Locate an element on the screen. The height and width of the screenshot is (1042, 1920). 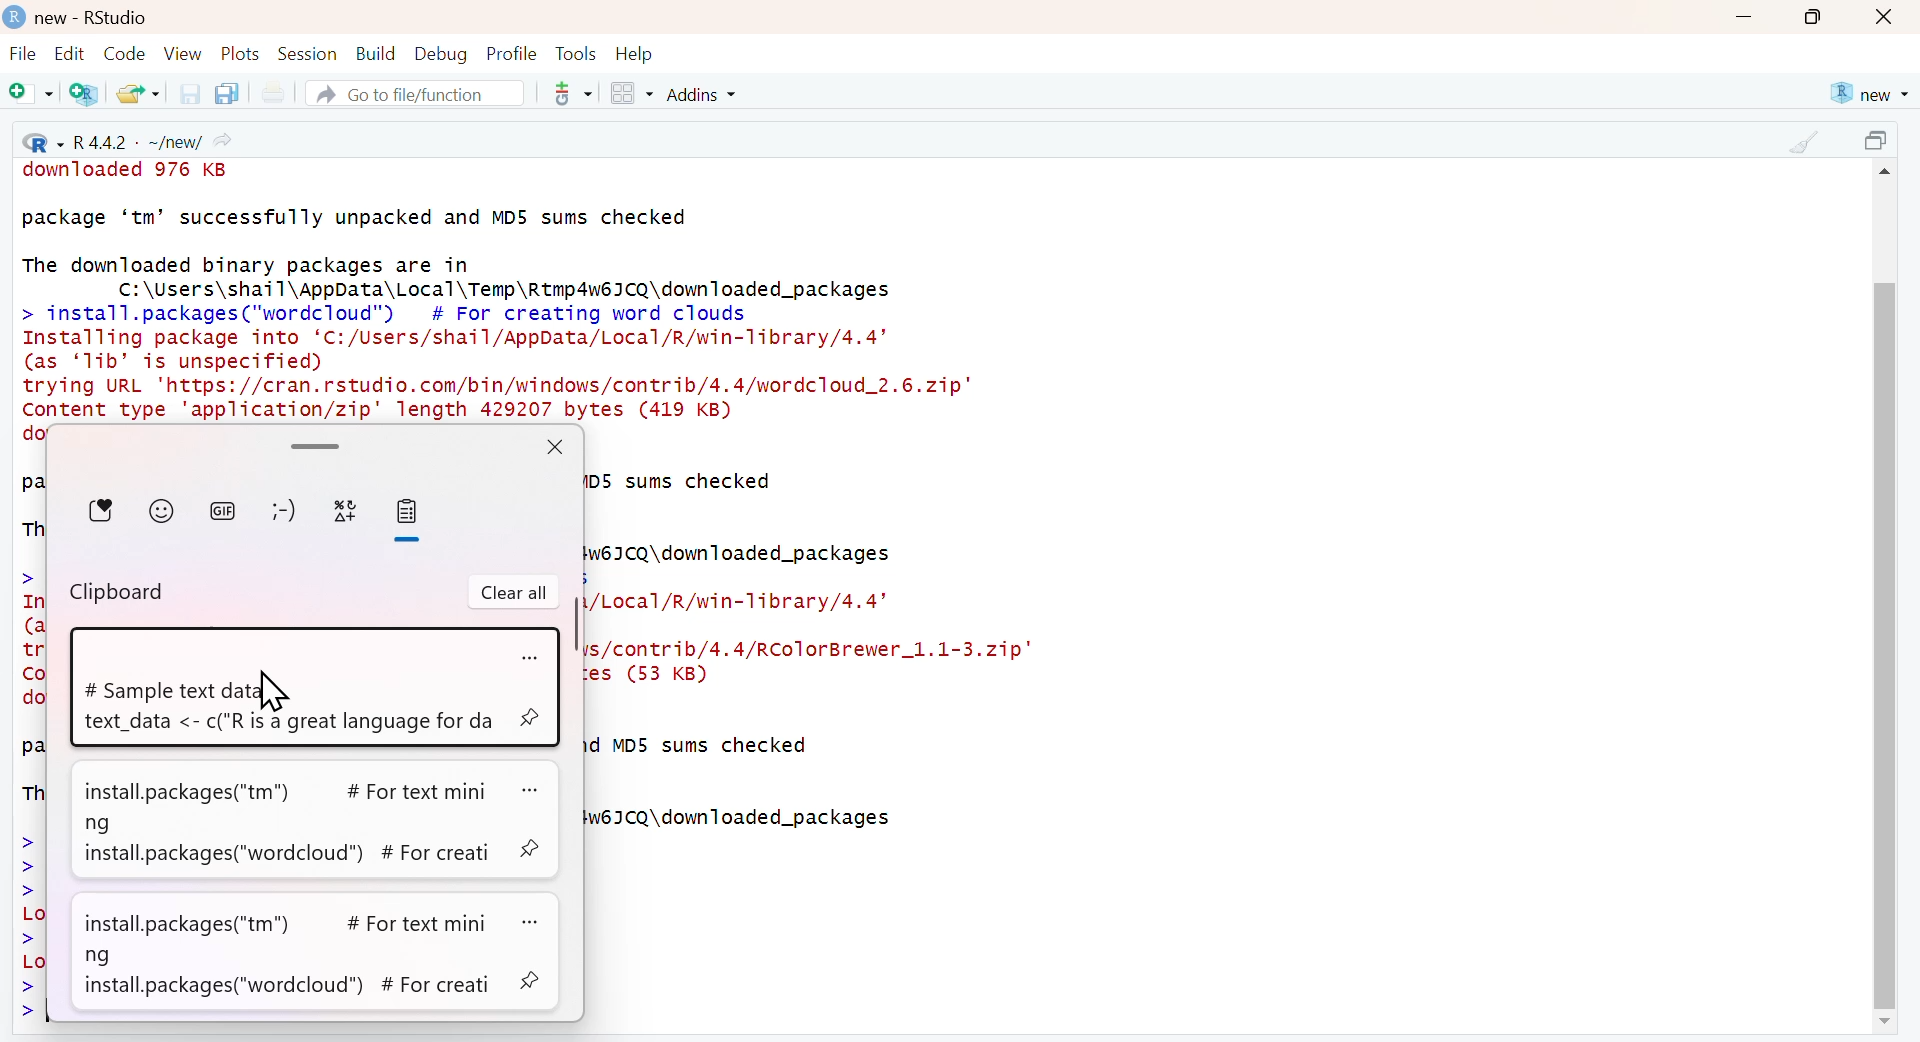
R 4.4.2 - ~/new/ is located at coordinates (125, 138).